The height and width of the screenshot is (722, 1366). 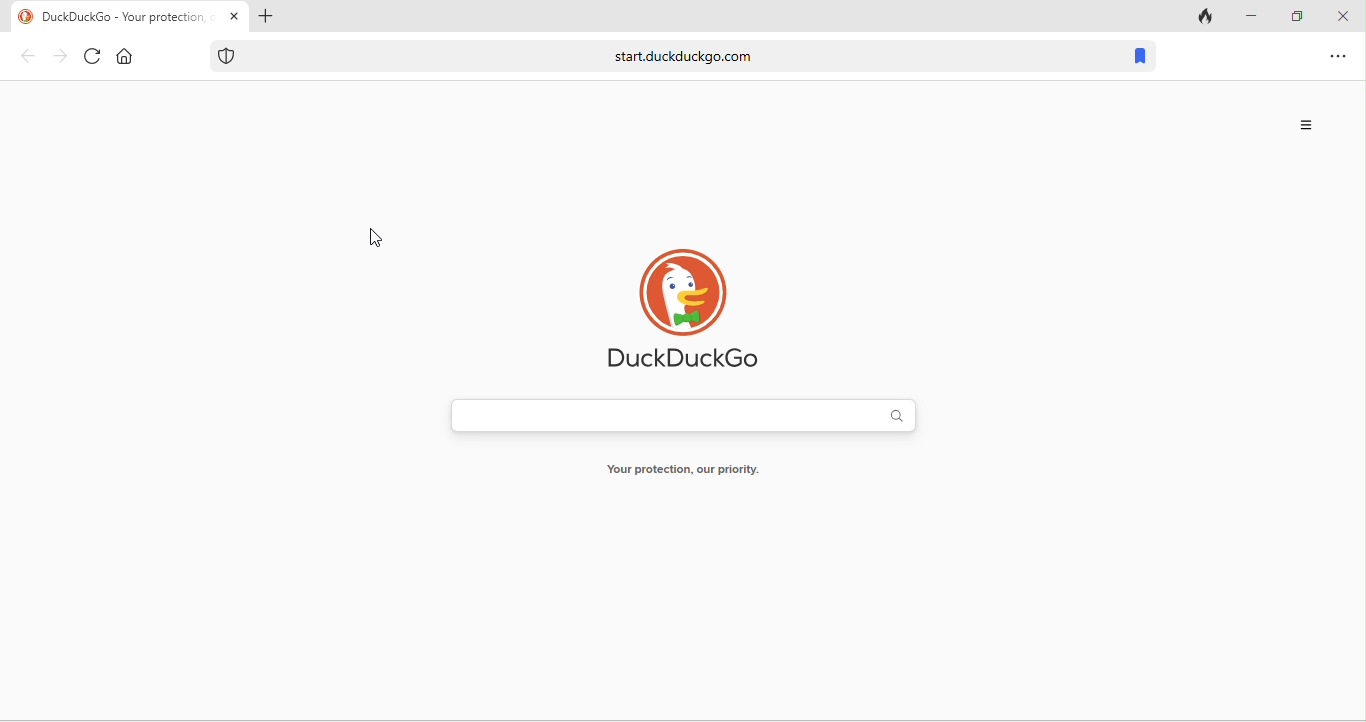 What do you see at coordinates (20, 59) in the screenshot?
I see `back` at bounding box center [20, 59].